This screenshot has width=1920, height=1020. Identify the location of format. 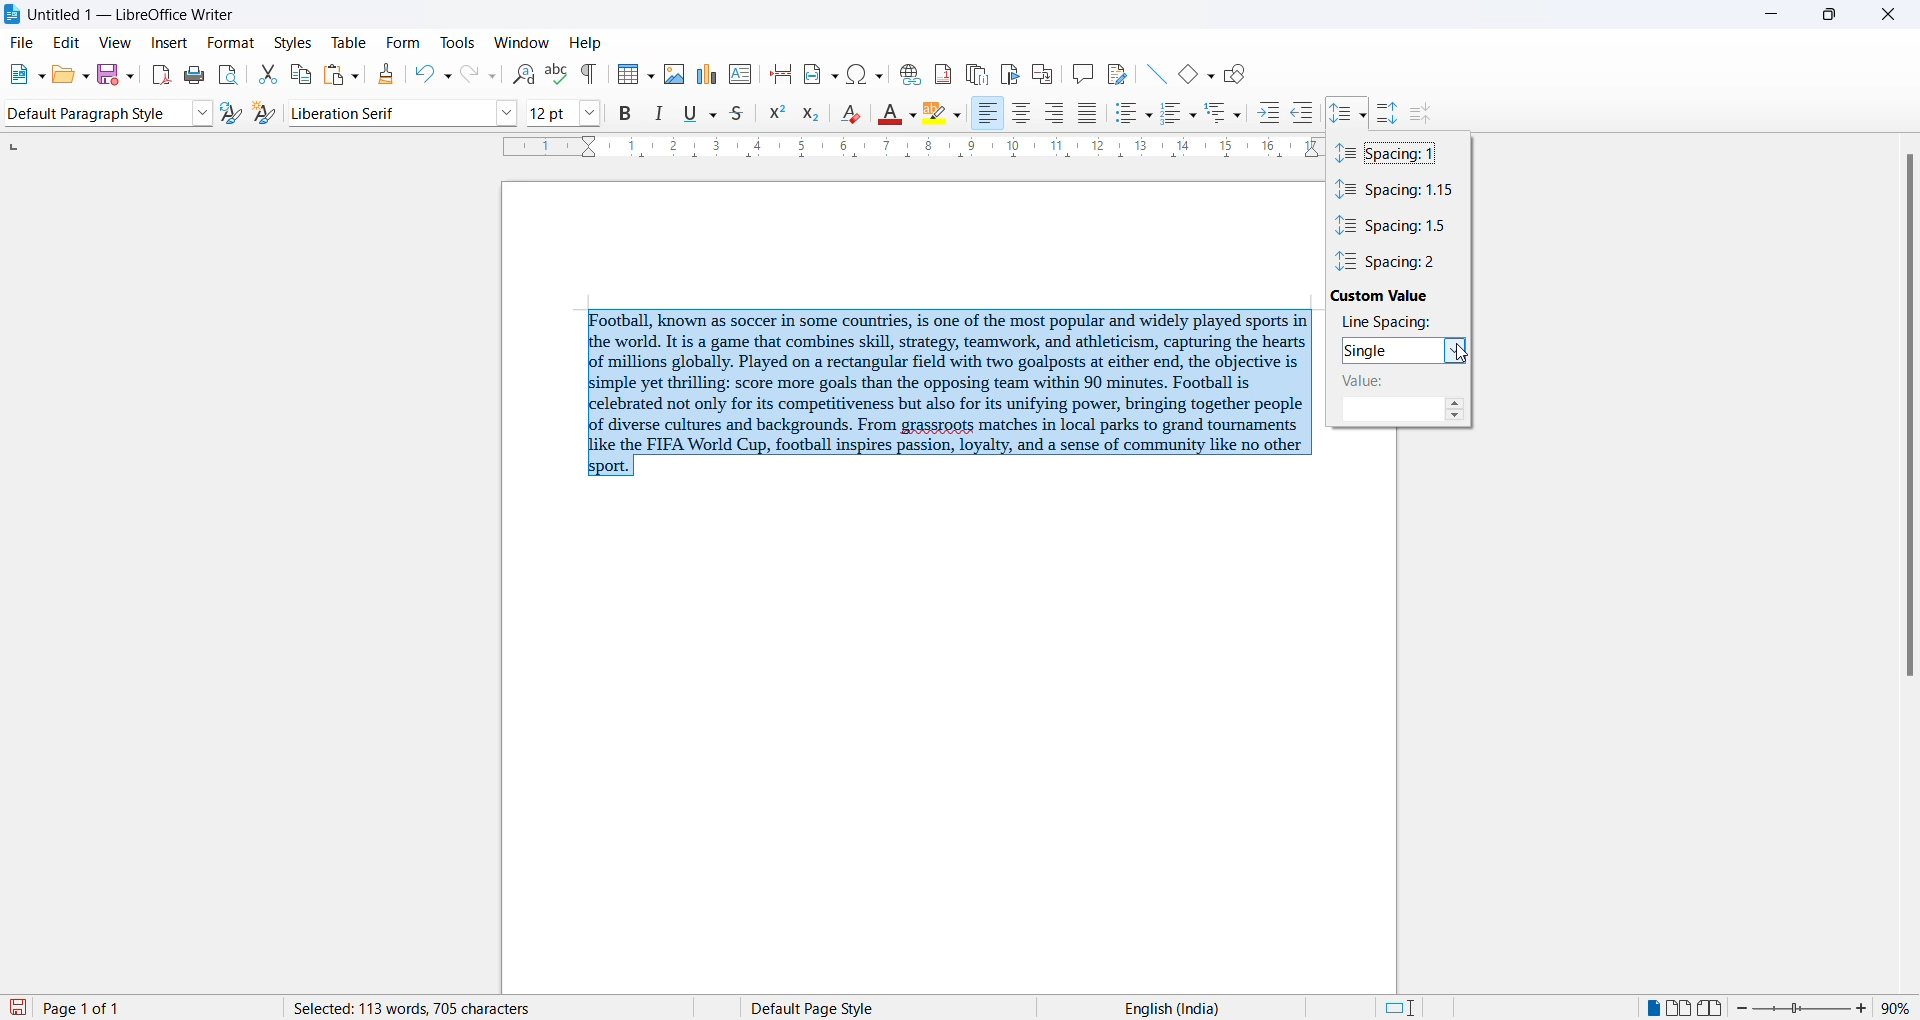
(229, 44).